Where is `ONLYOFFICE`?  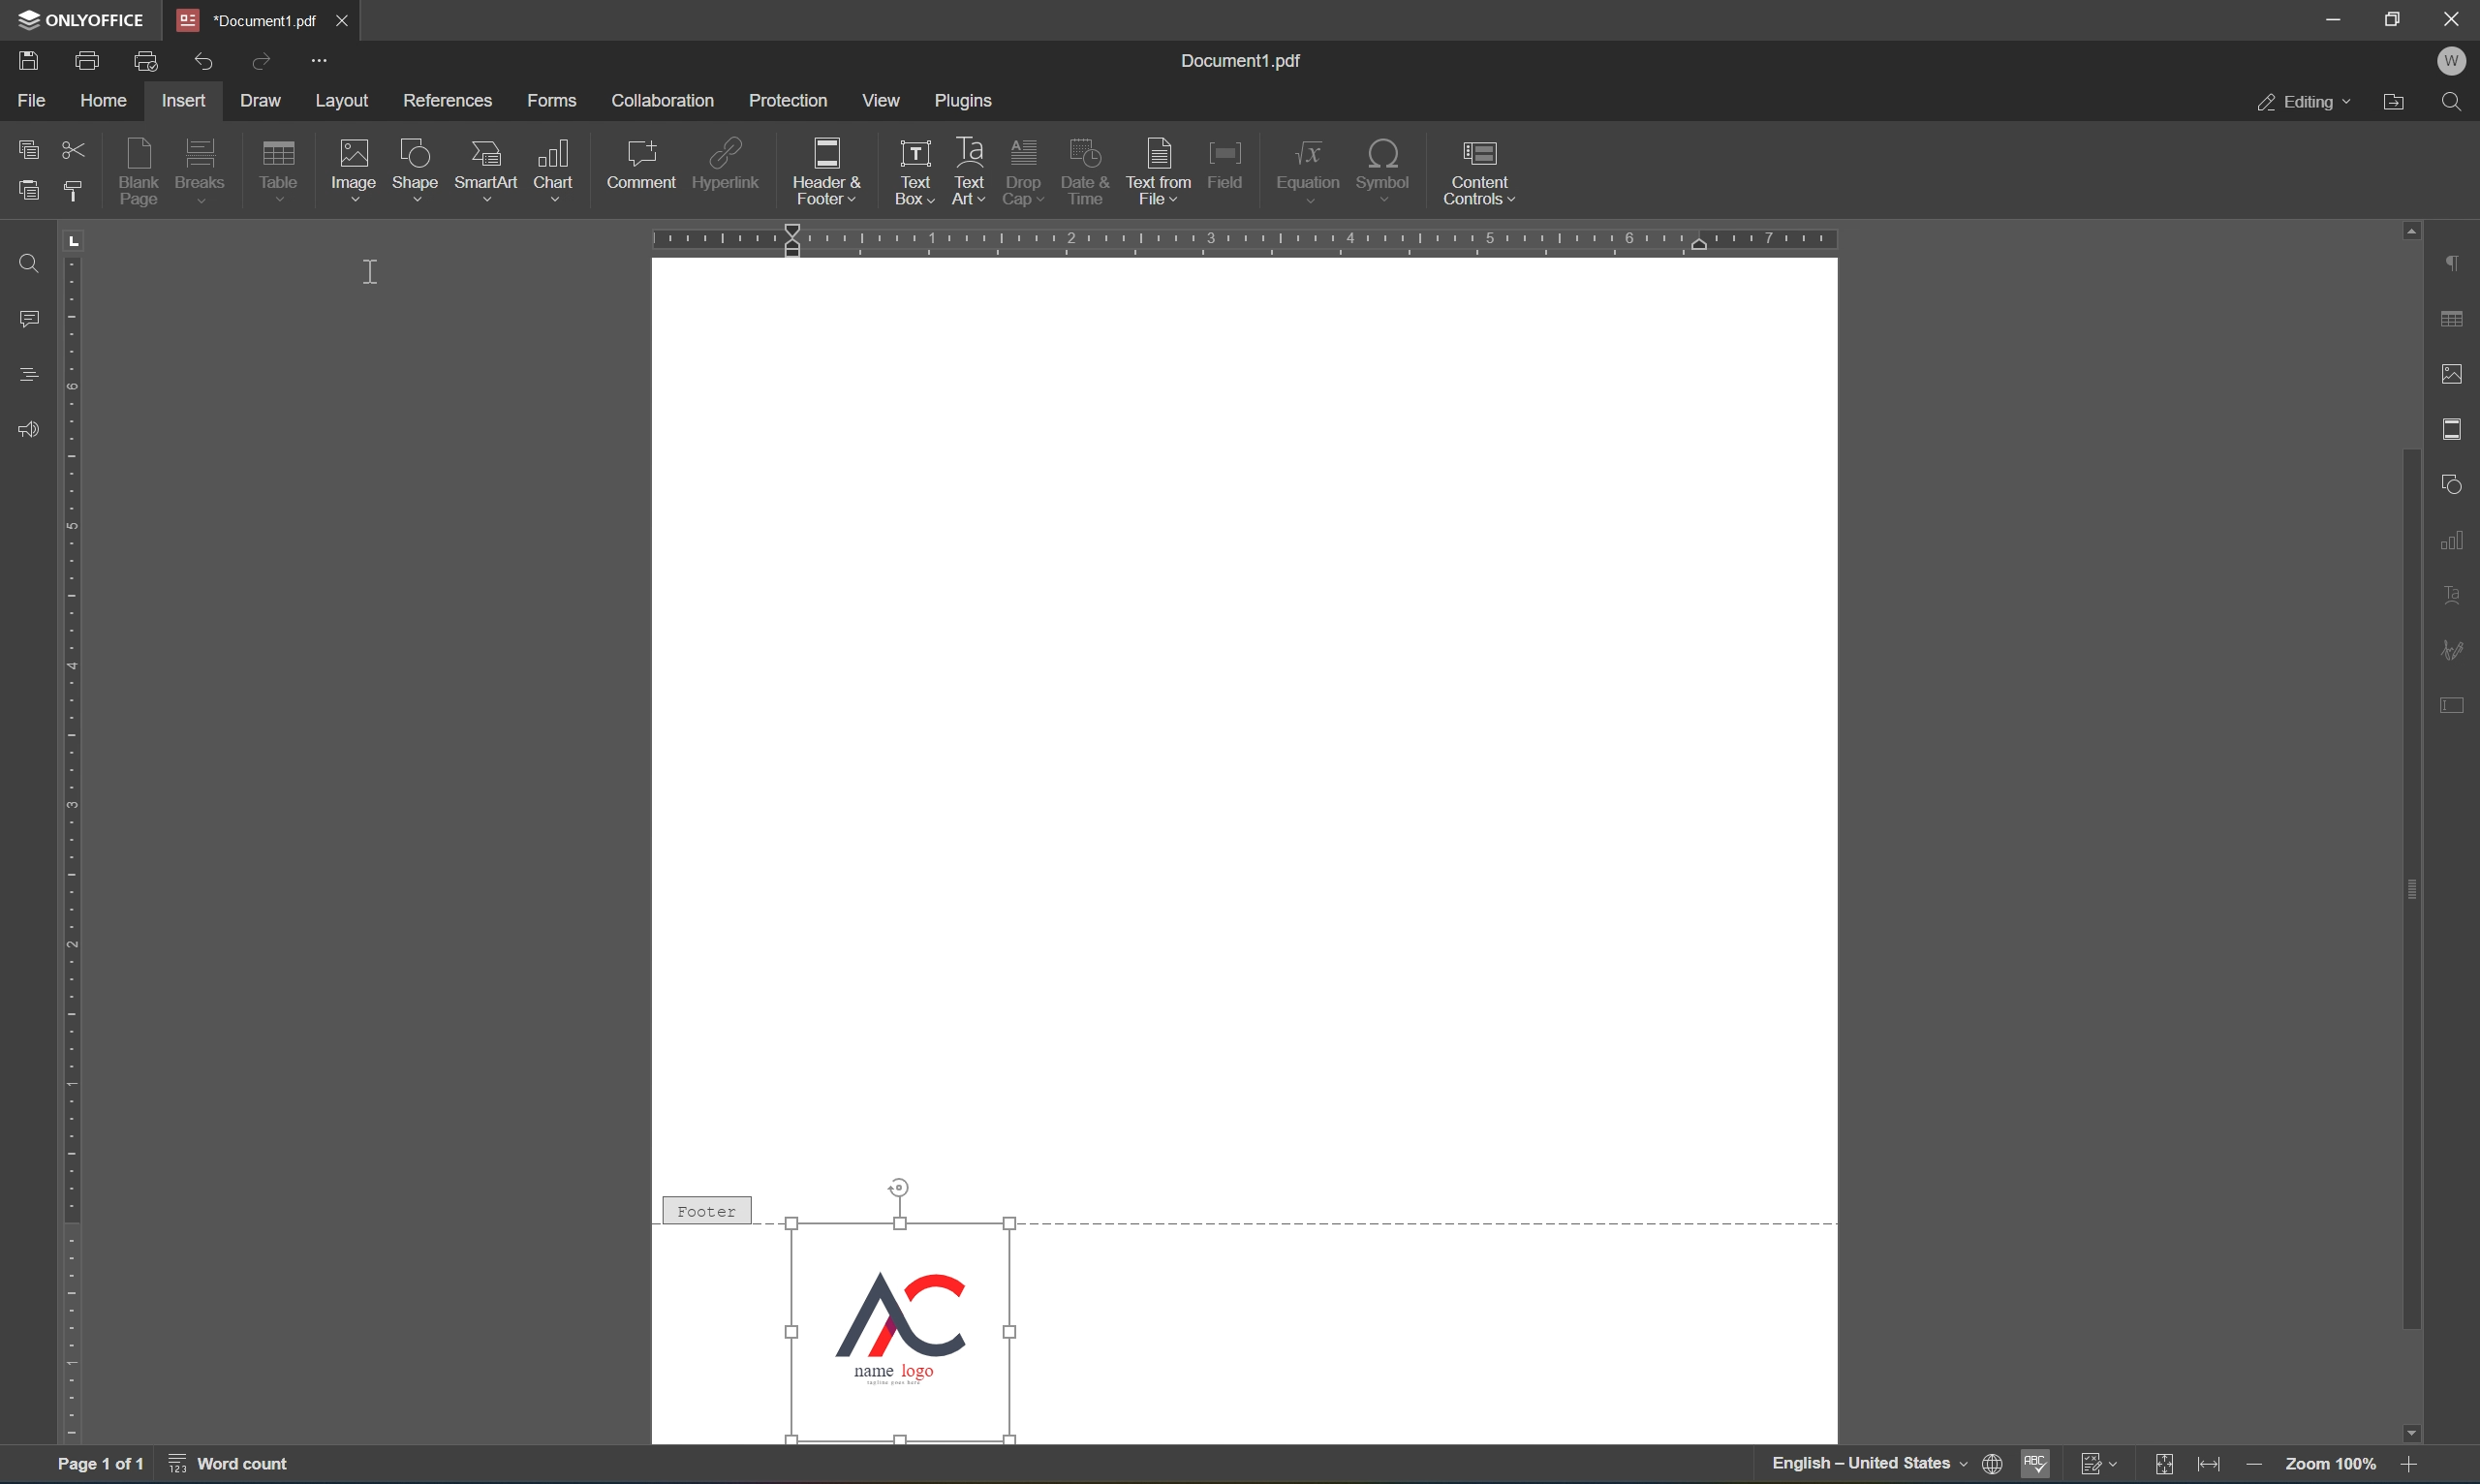
ONLYOFFICE is located at coordinates (81, 21).